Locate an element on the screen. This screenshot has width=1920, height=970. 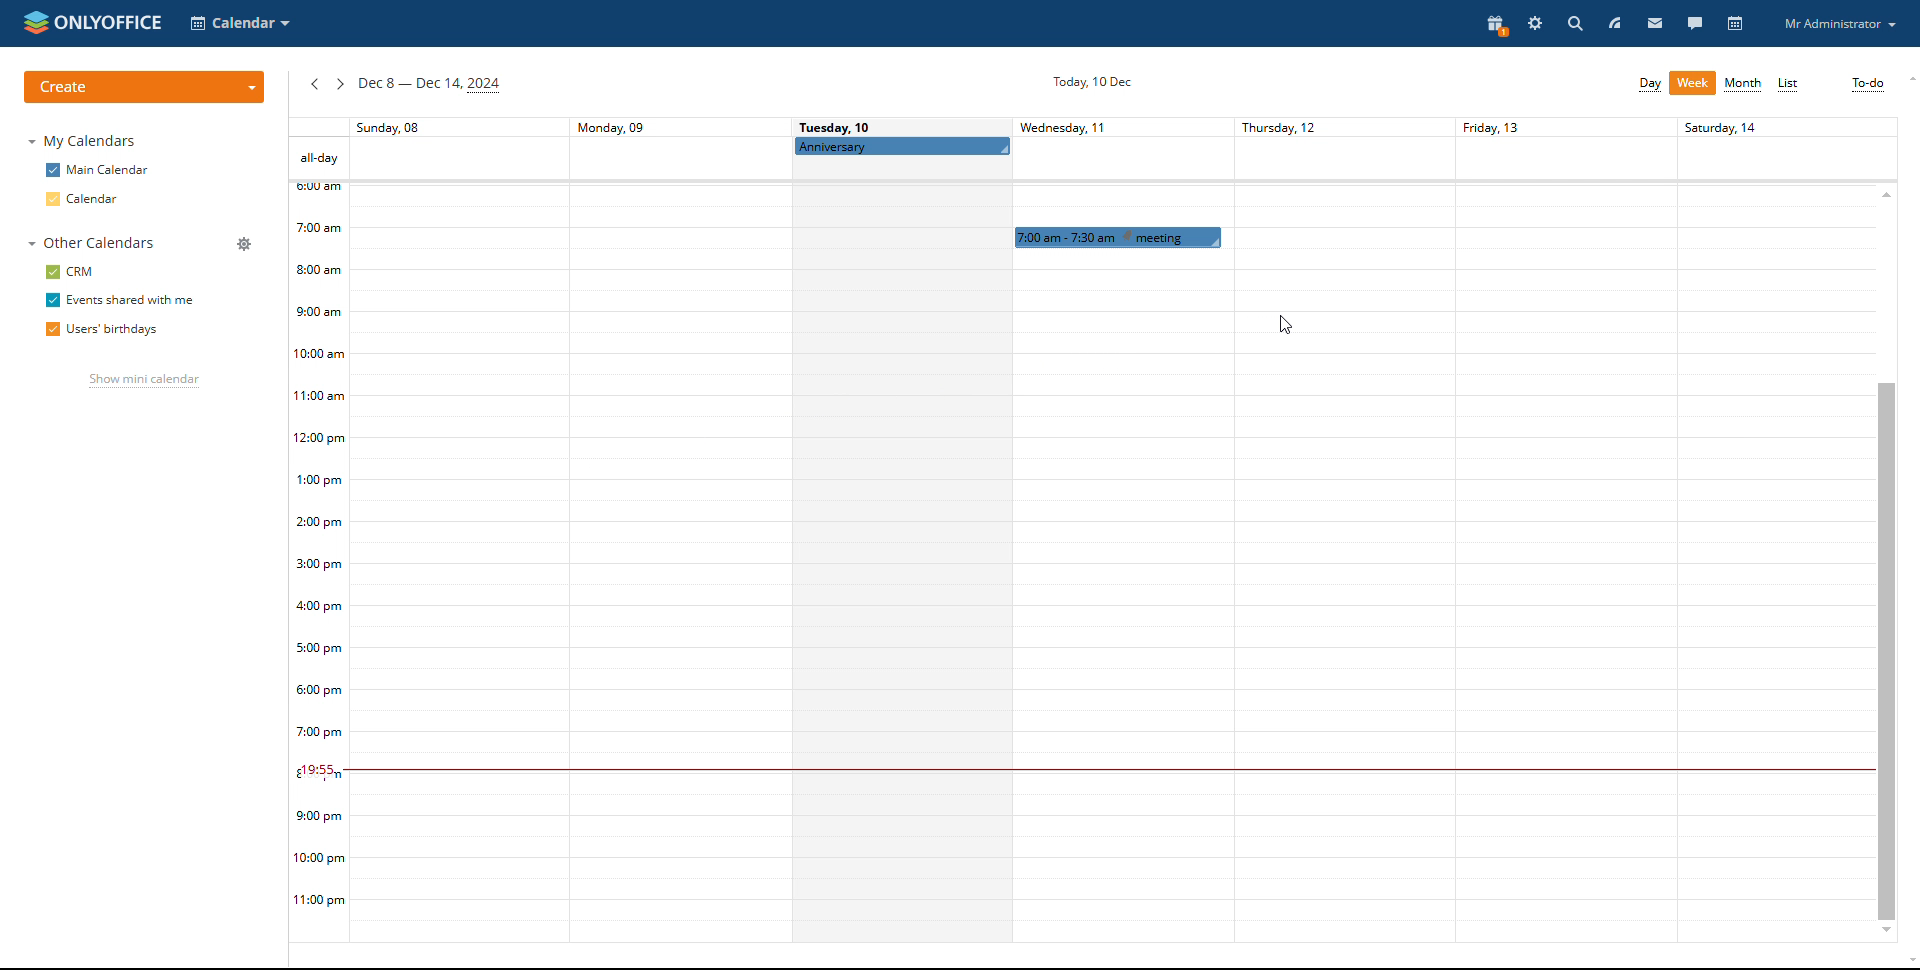
scroll down is located at coordinates (1908, 963).